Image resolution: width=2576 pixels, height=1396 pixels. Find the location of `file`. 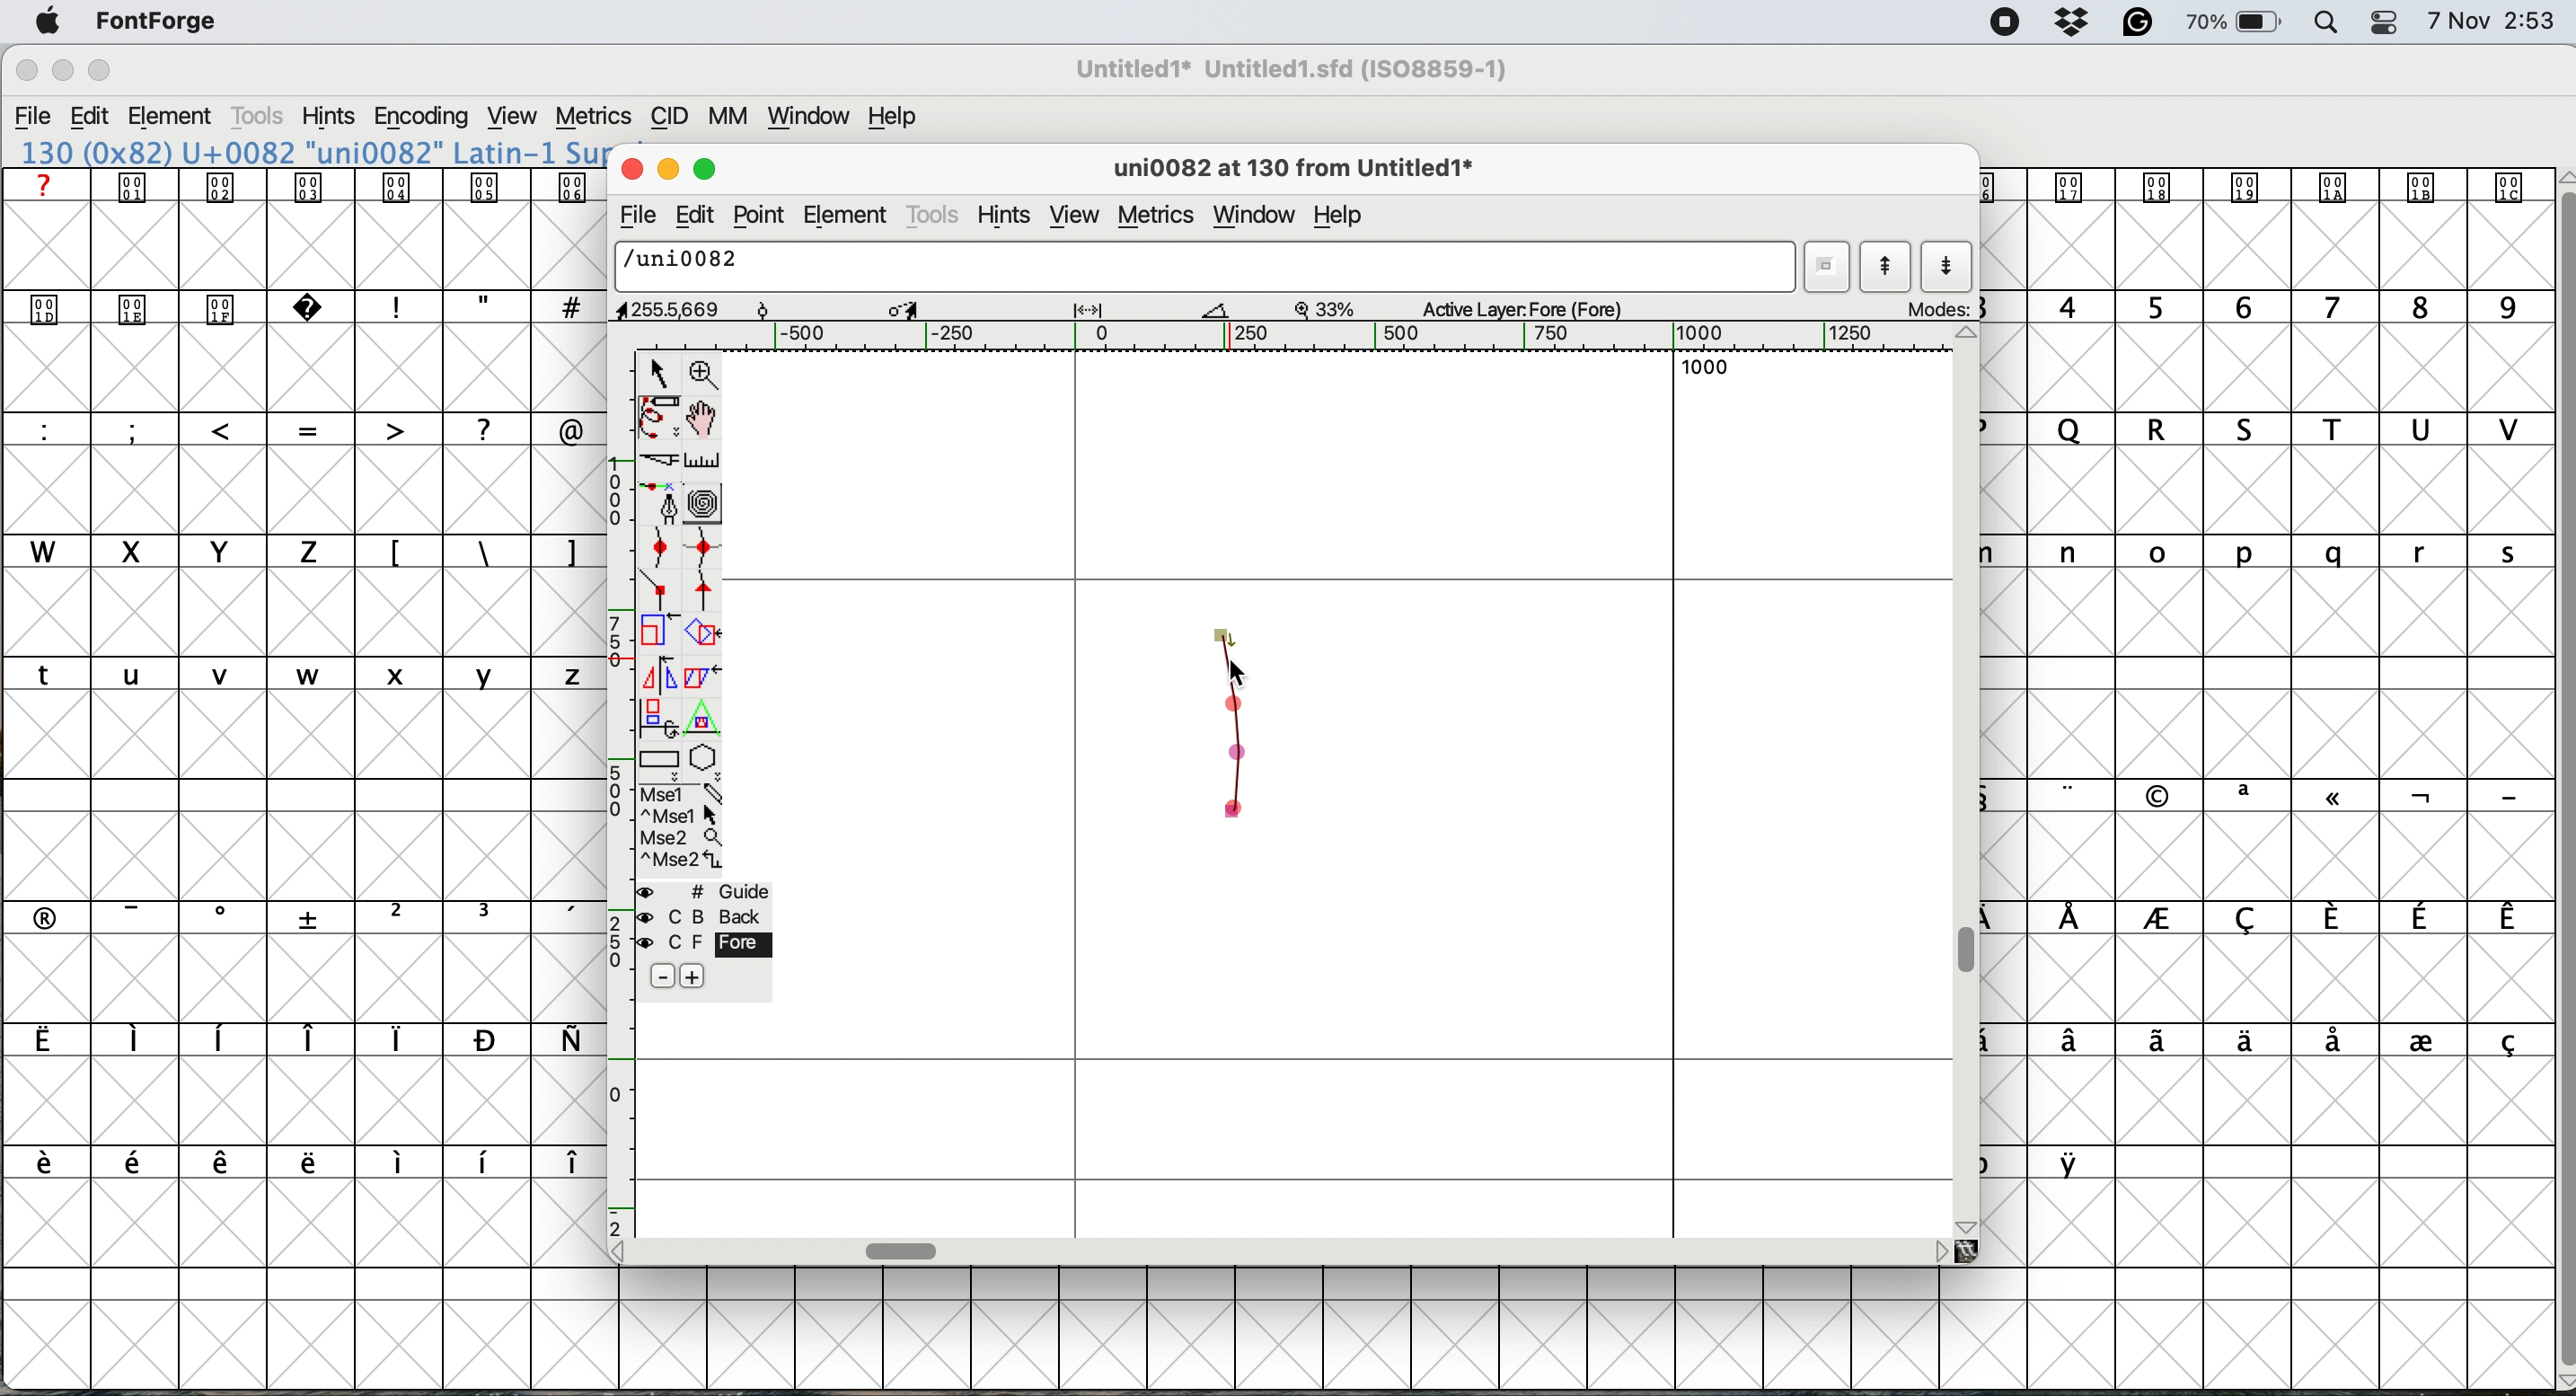

file is located at coordinates (634, 218).